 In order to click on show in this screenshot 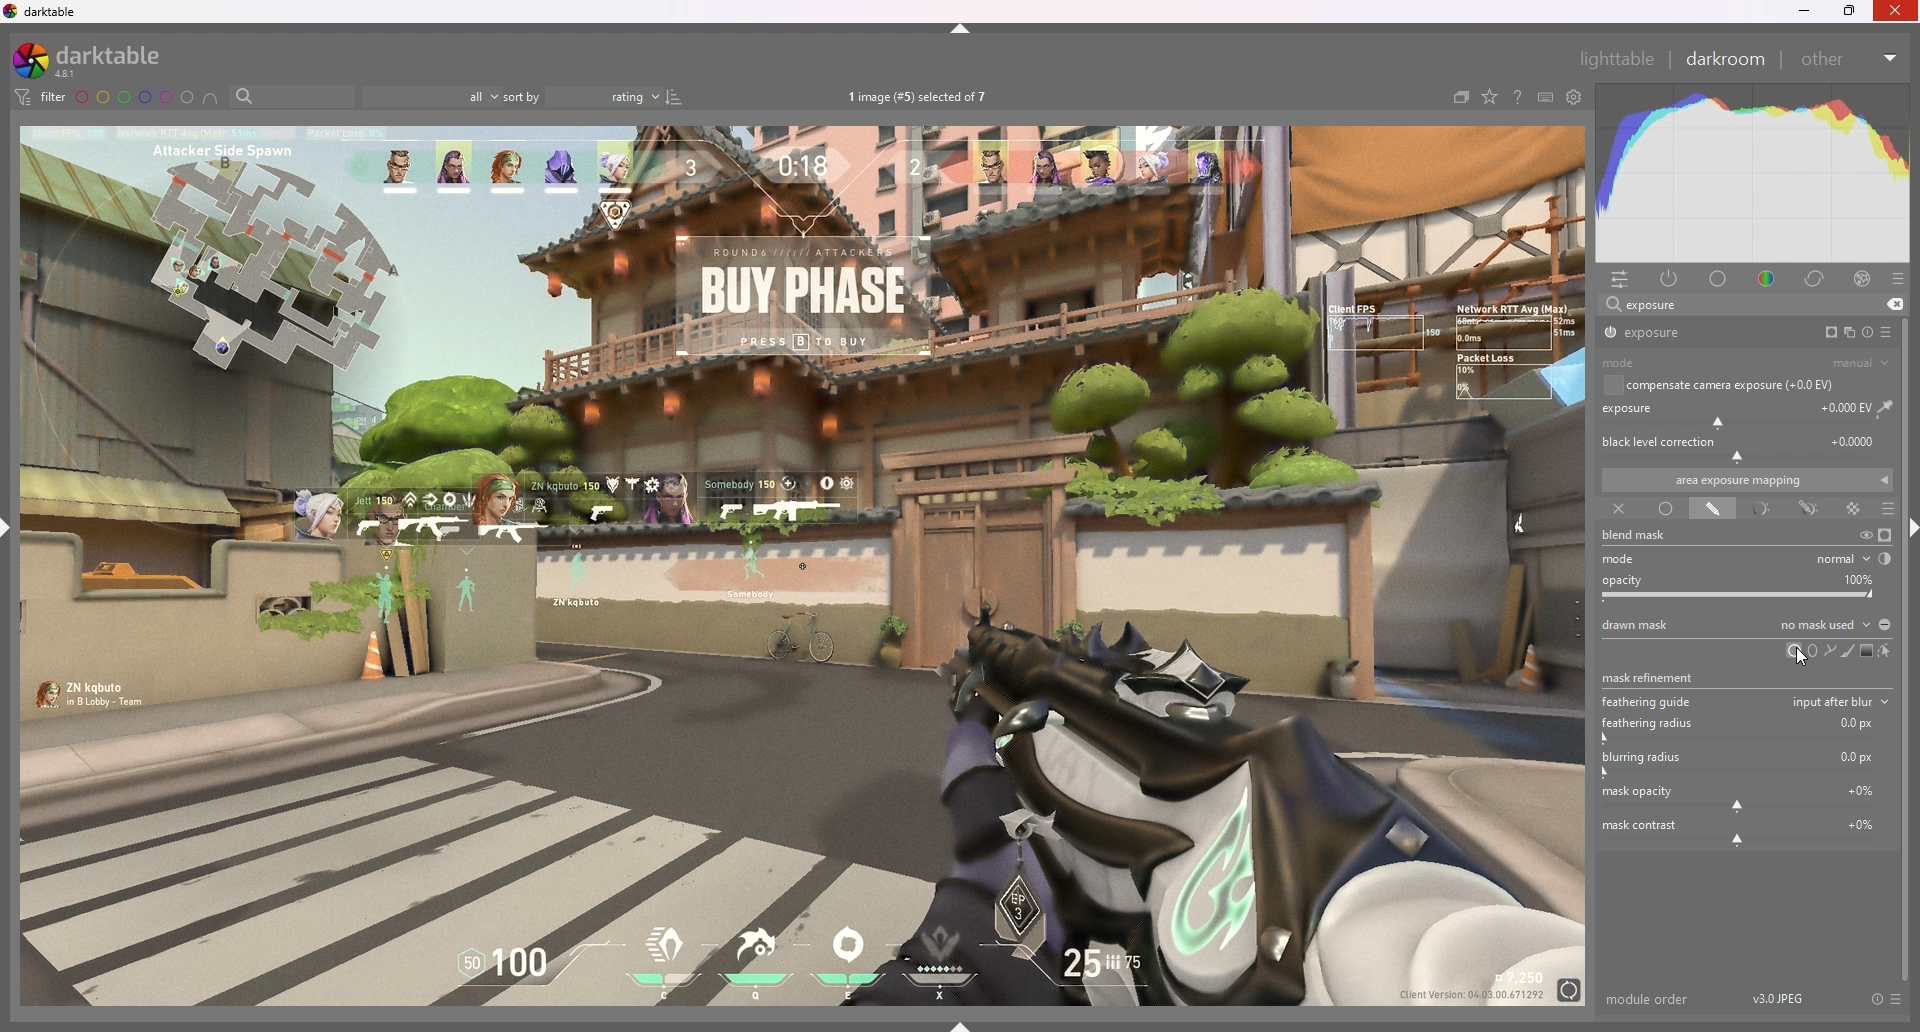, I will do `click(961, 1025)`.